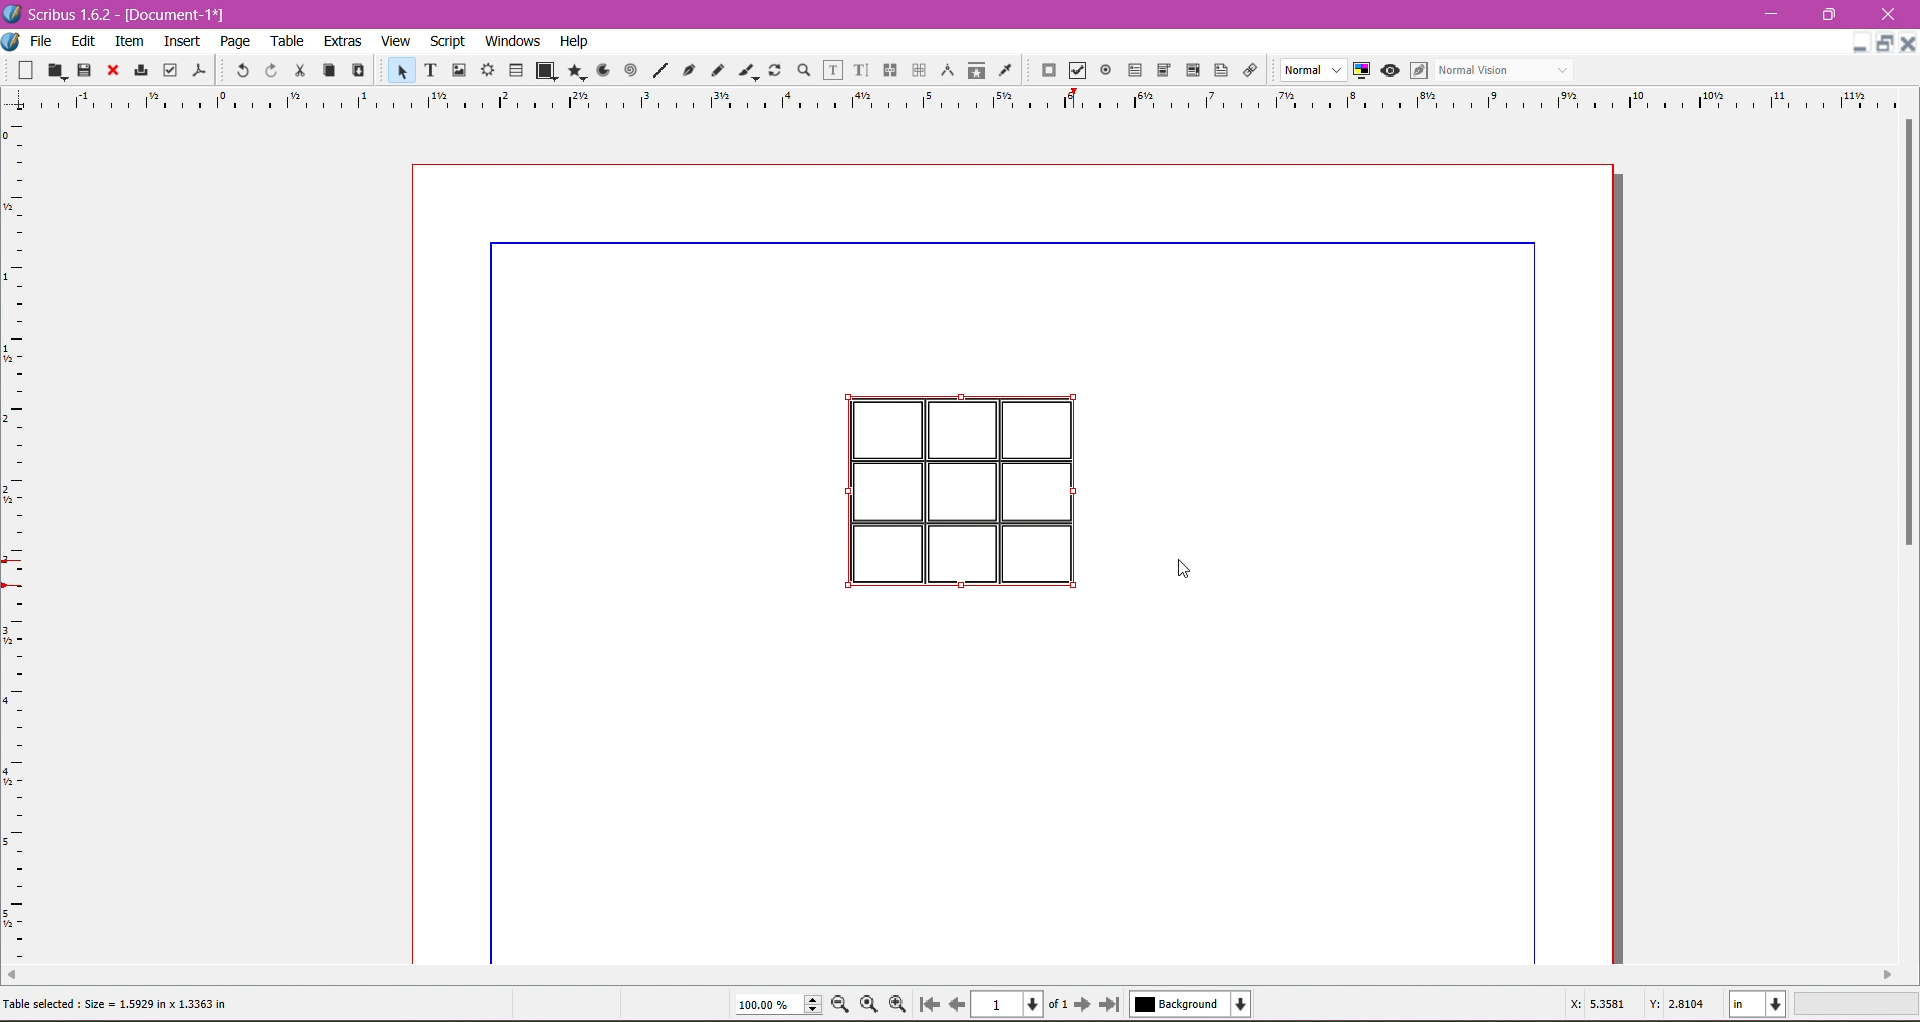 The width and height of the screenshot is (1920, 1022). Describe the element at coordinates (956, 1003) in the screenshot. I see `Previous page` at that location.